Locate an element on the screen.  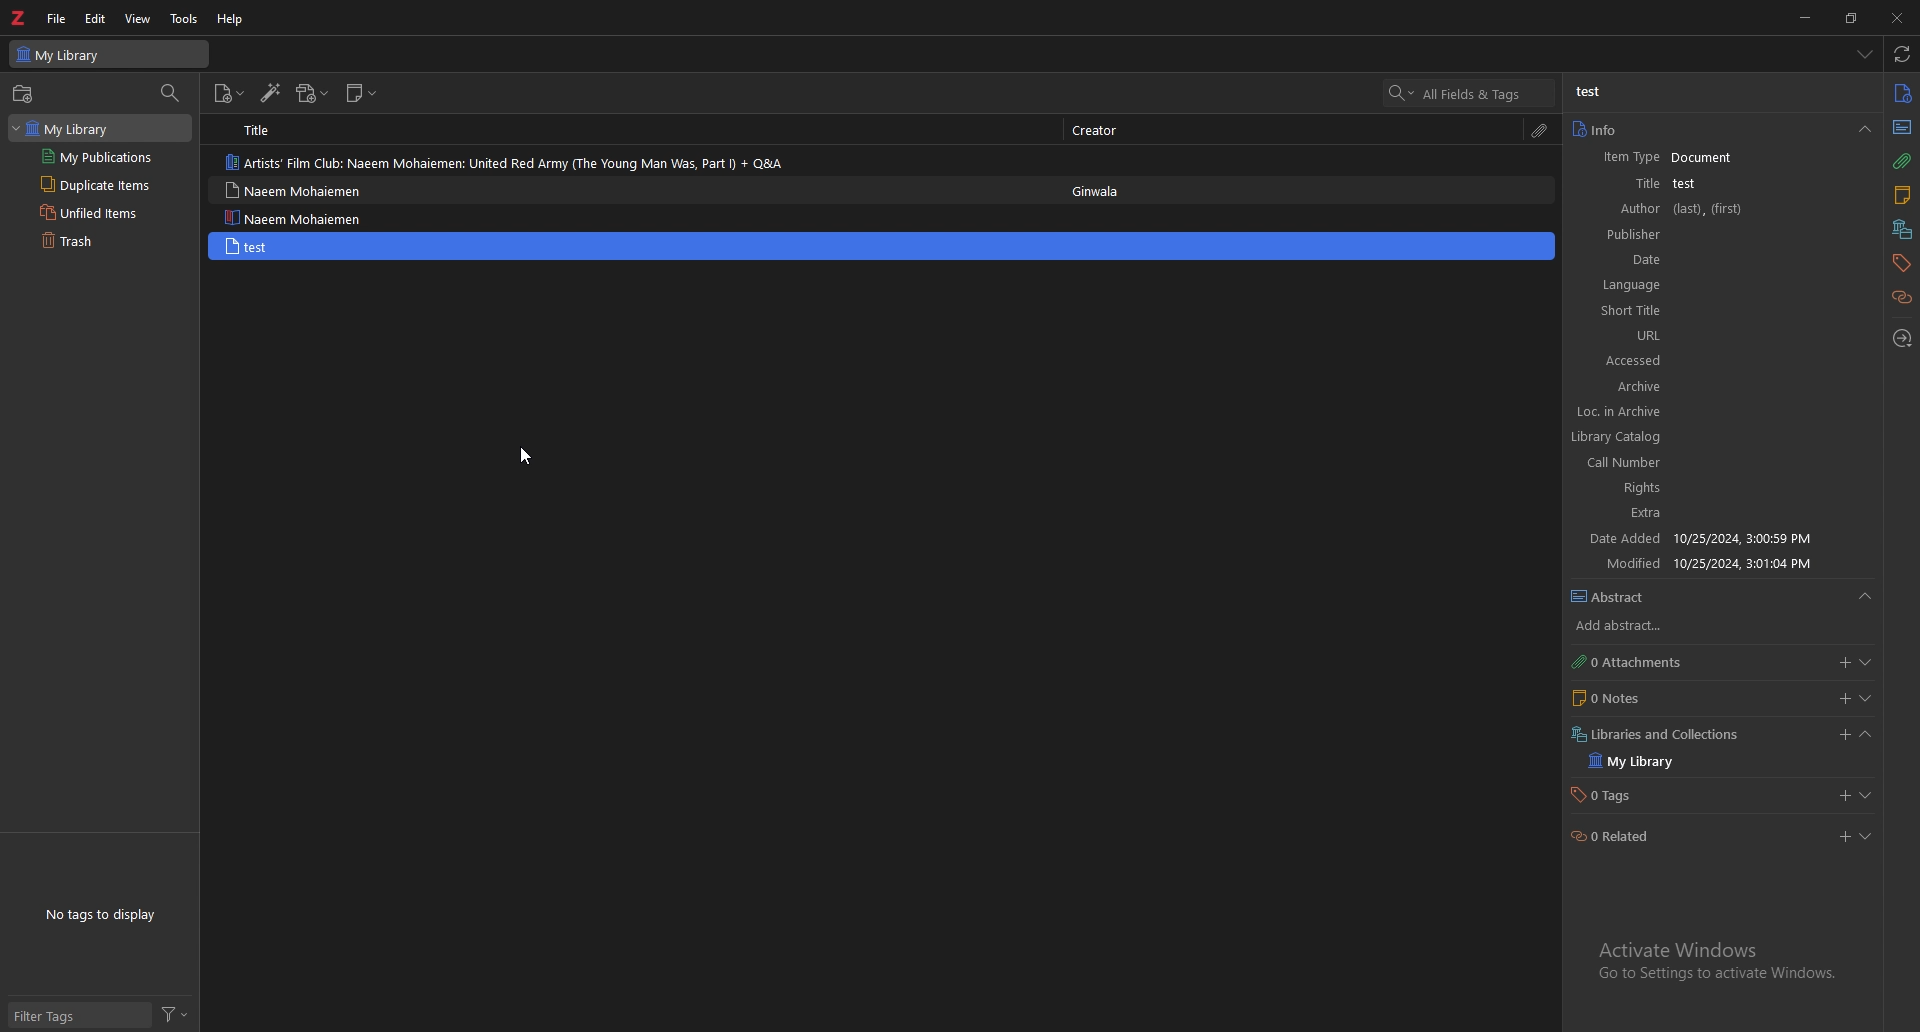
rights input is located at coordinates (1722, 487).